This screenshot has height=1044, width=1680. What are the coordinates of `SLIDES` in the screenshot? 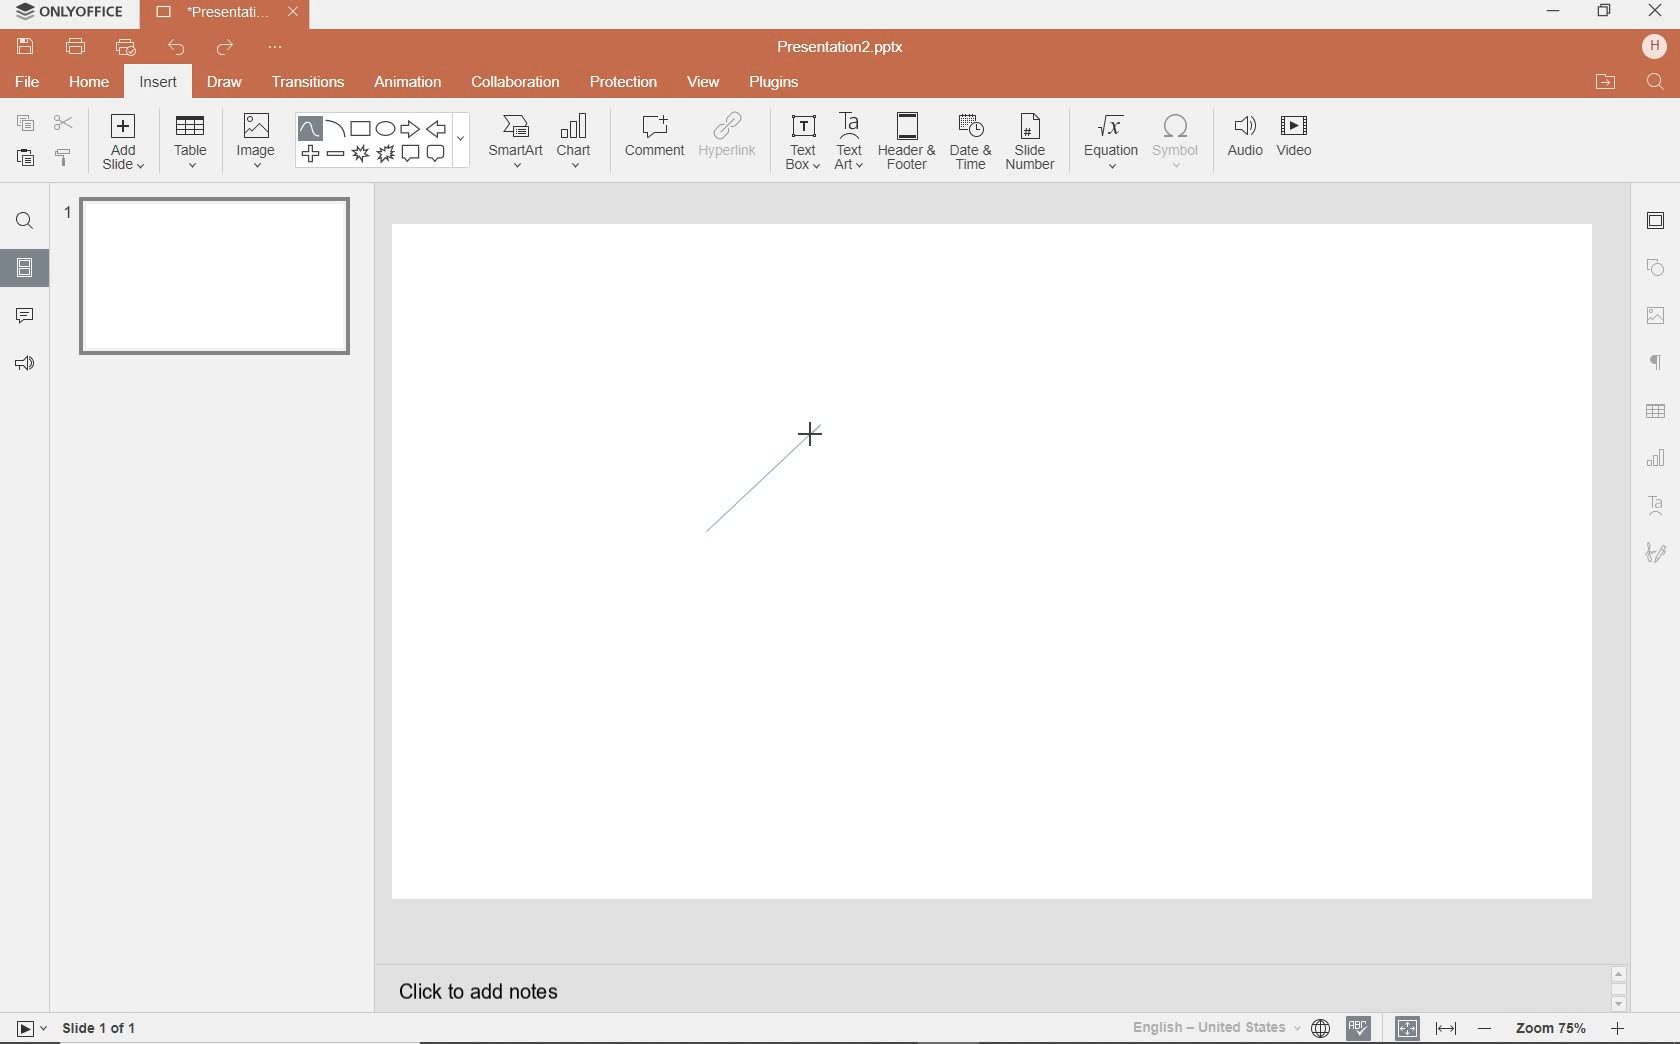 It's located at (24, 267).